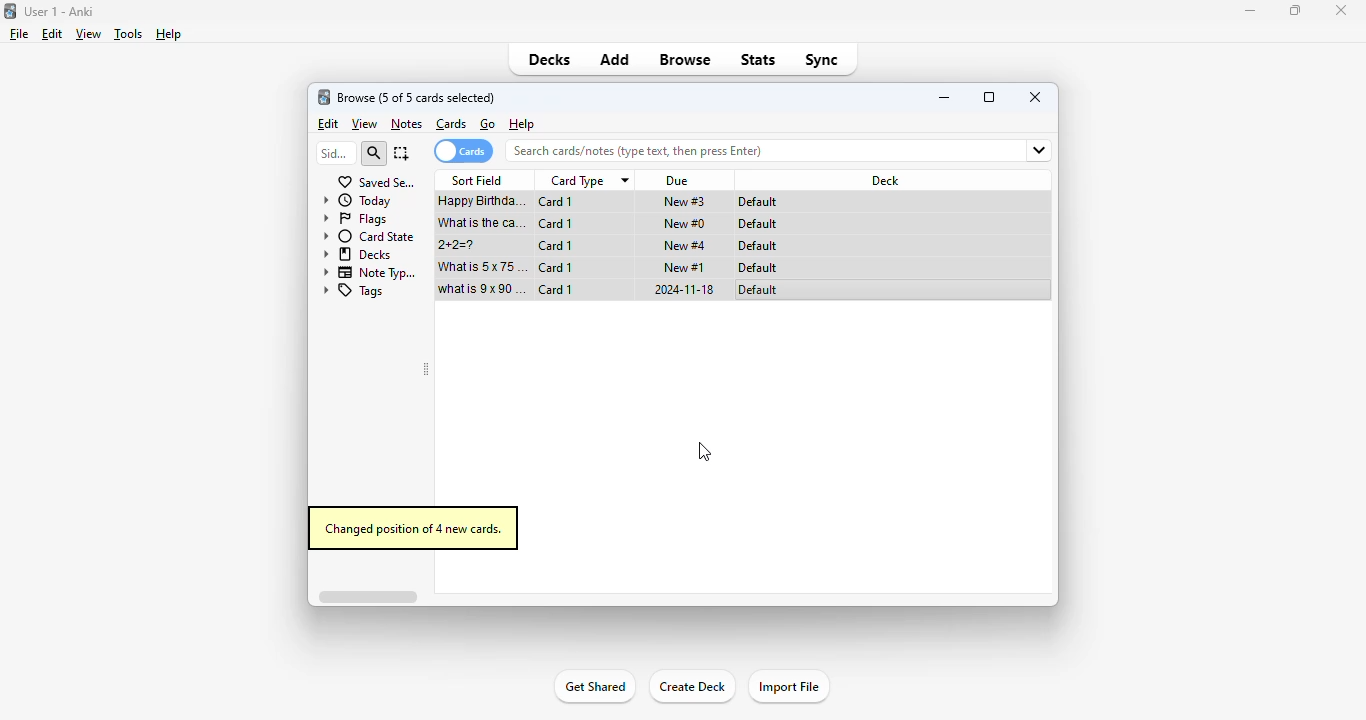 The image size is (1366, 720). Describe the element at coordinates (757, 224) in the screenshot. I see `default` at that location.